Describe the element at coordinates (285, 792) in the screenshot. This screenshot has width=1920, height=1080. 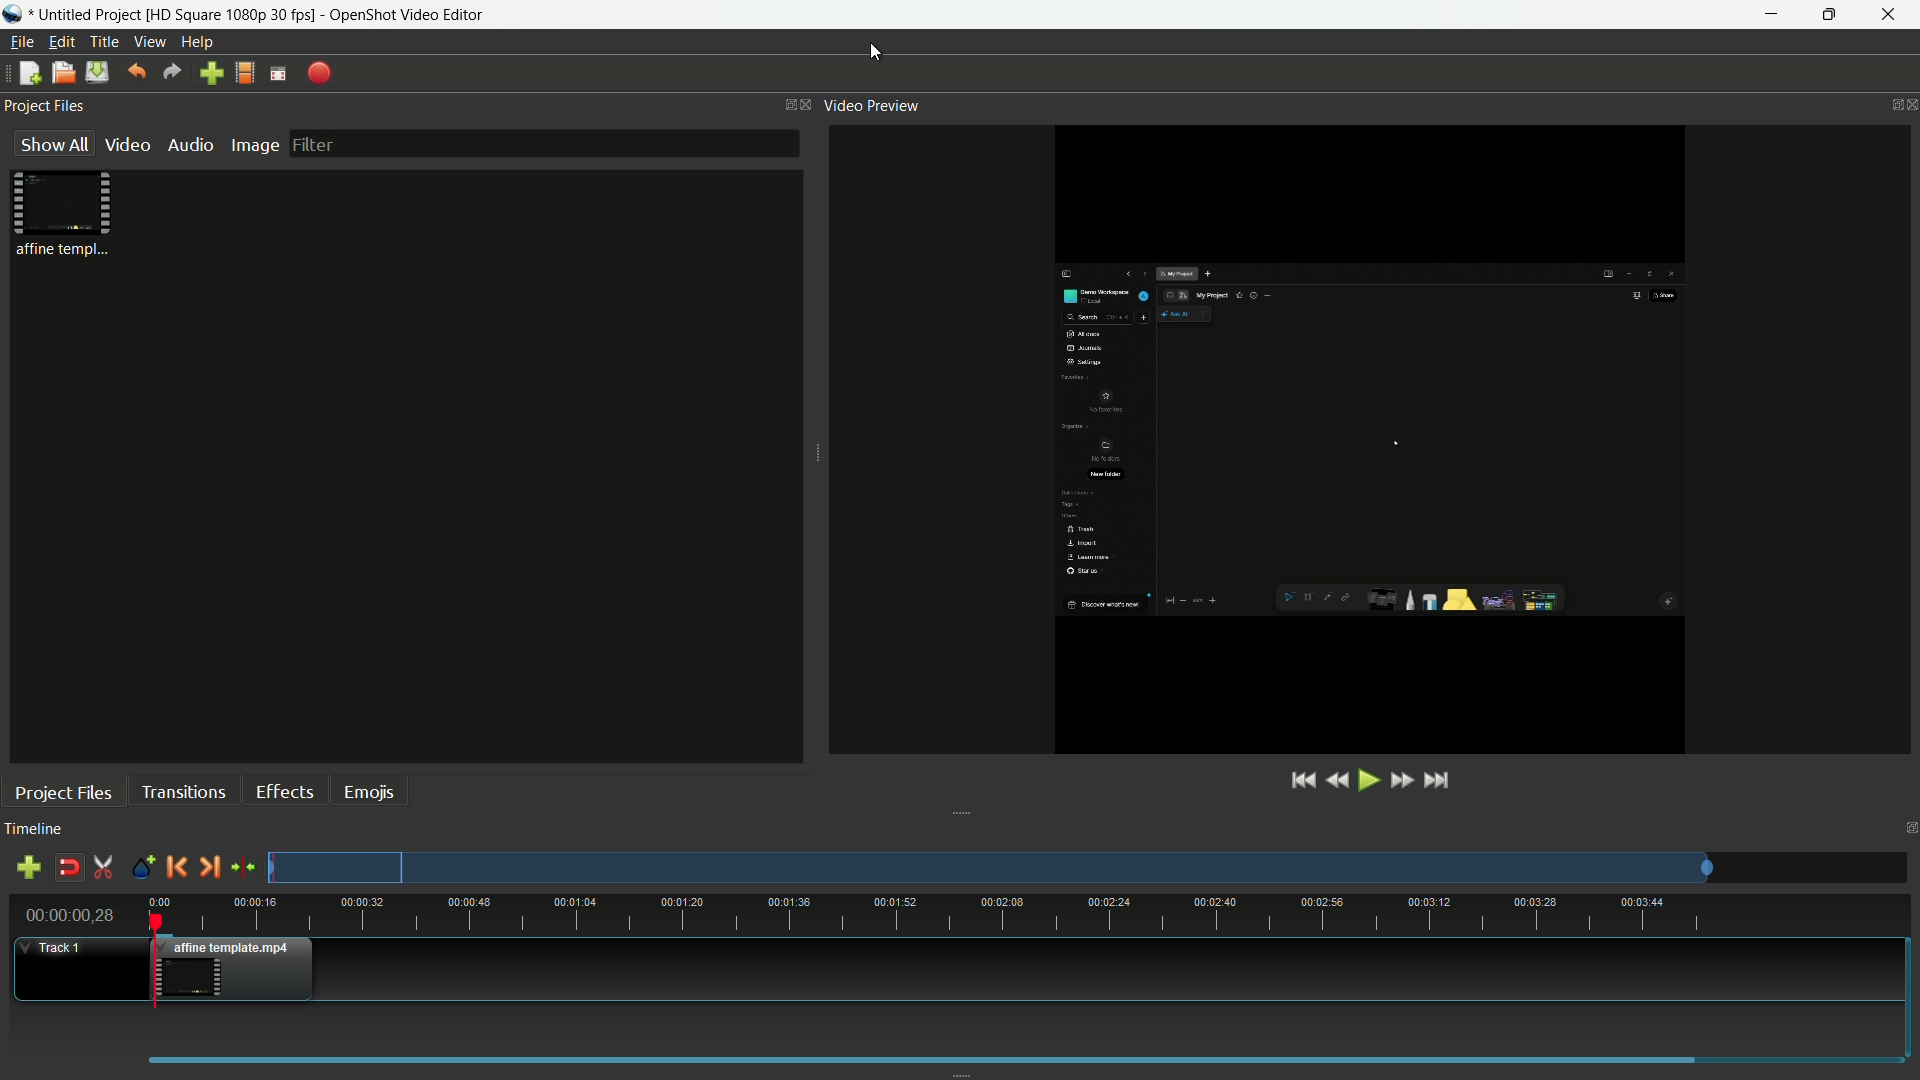
I see `effects` at that location.